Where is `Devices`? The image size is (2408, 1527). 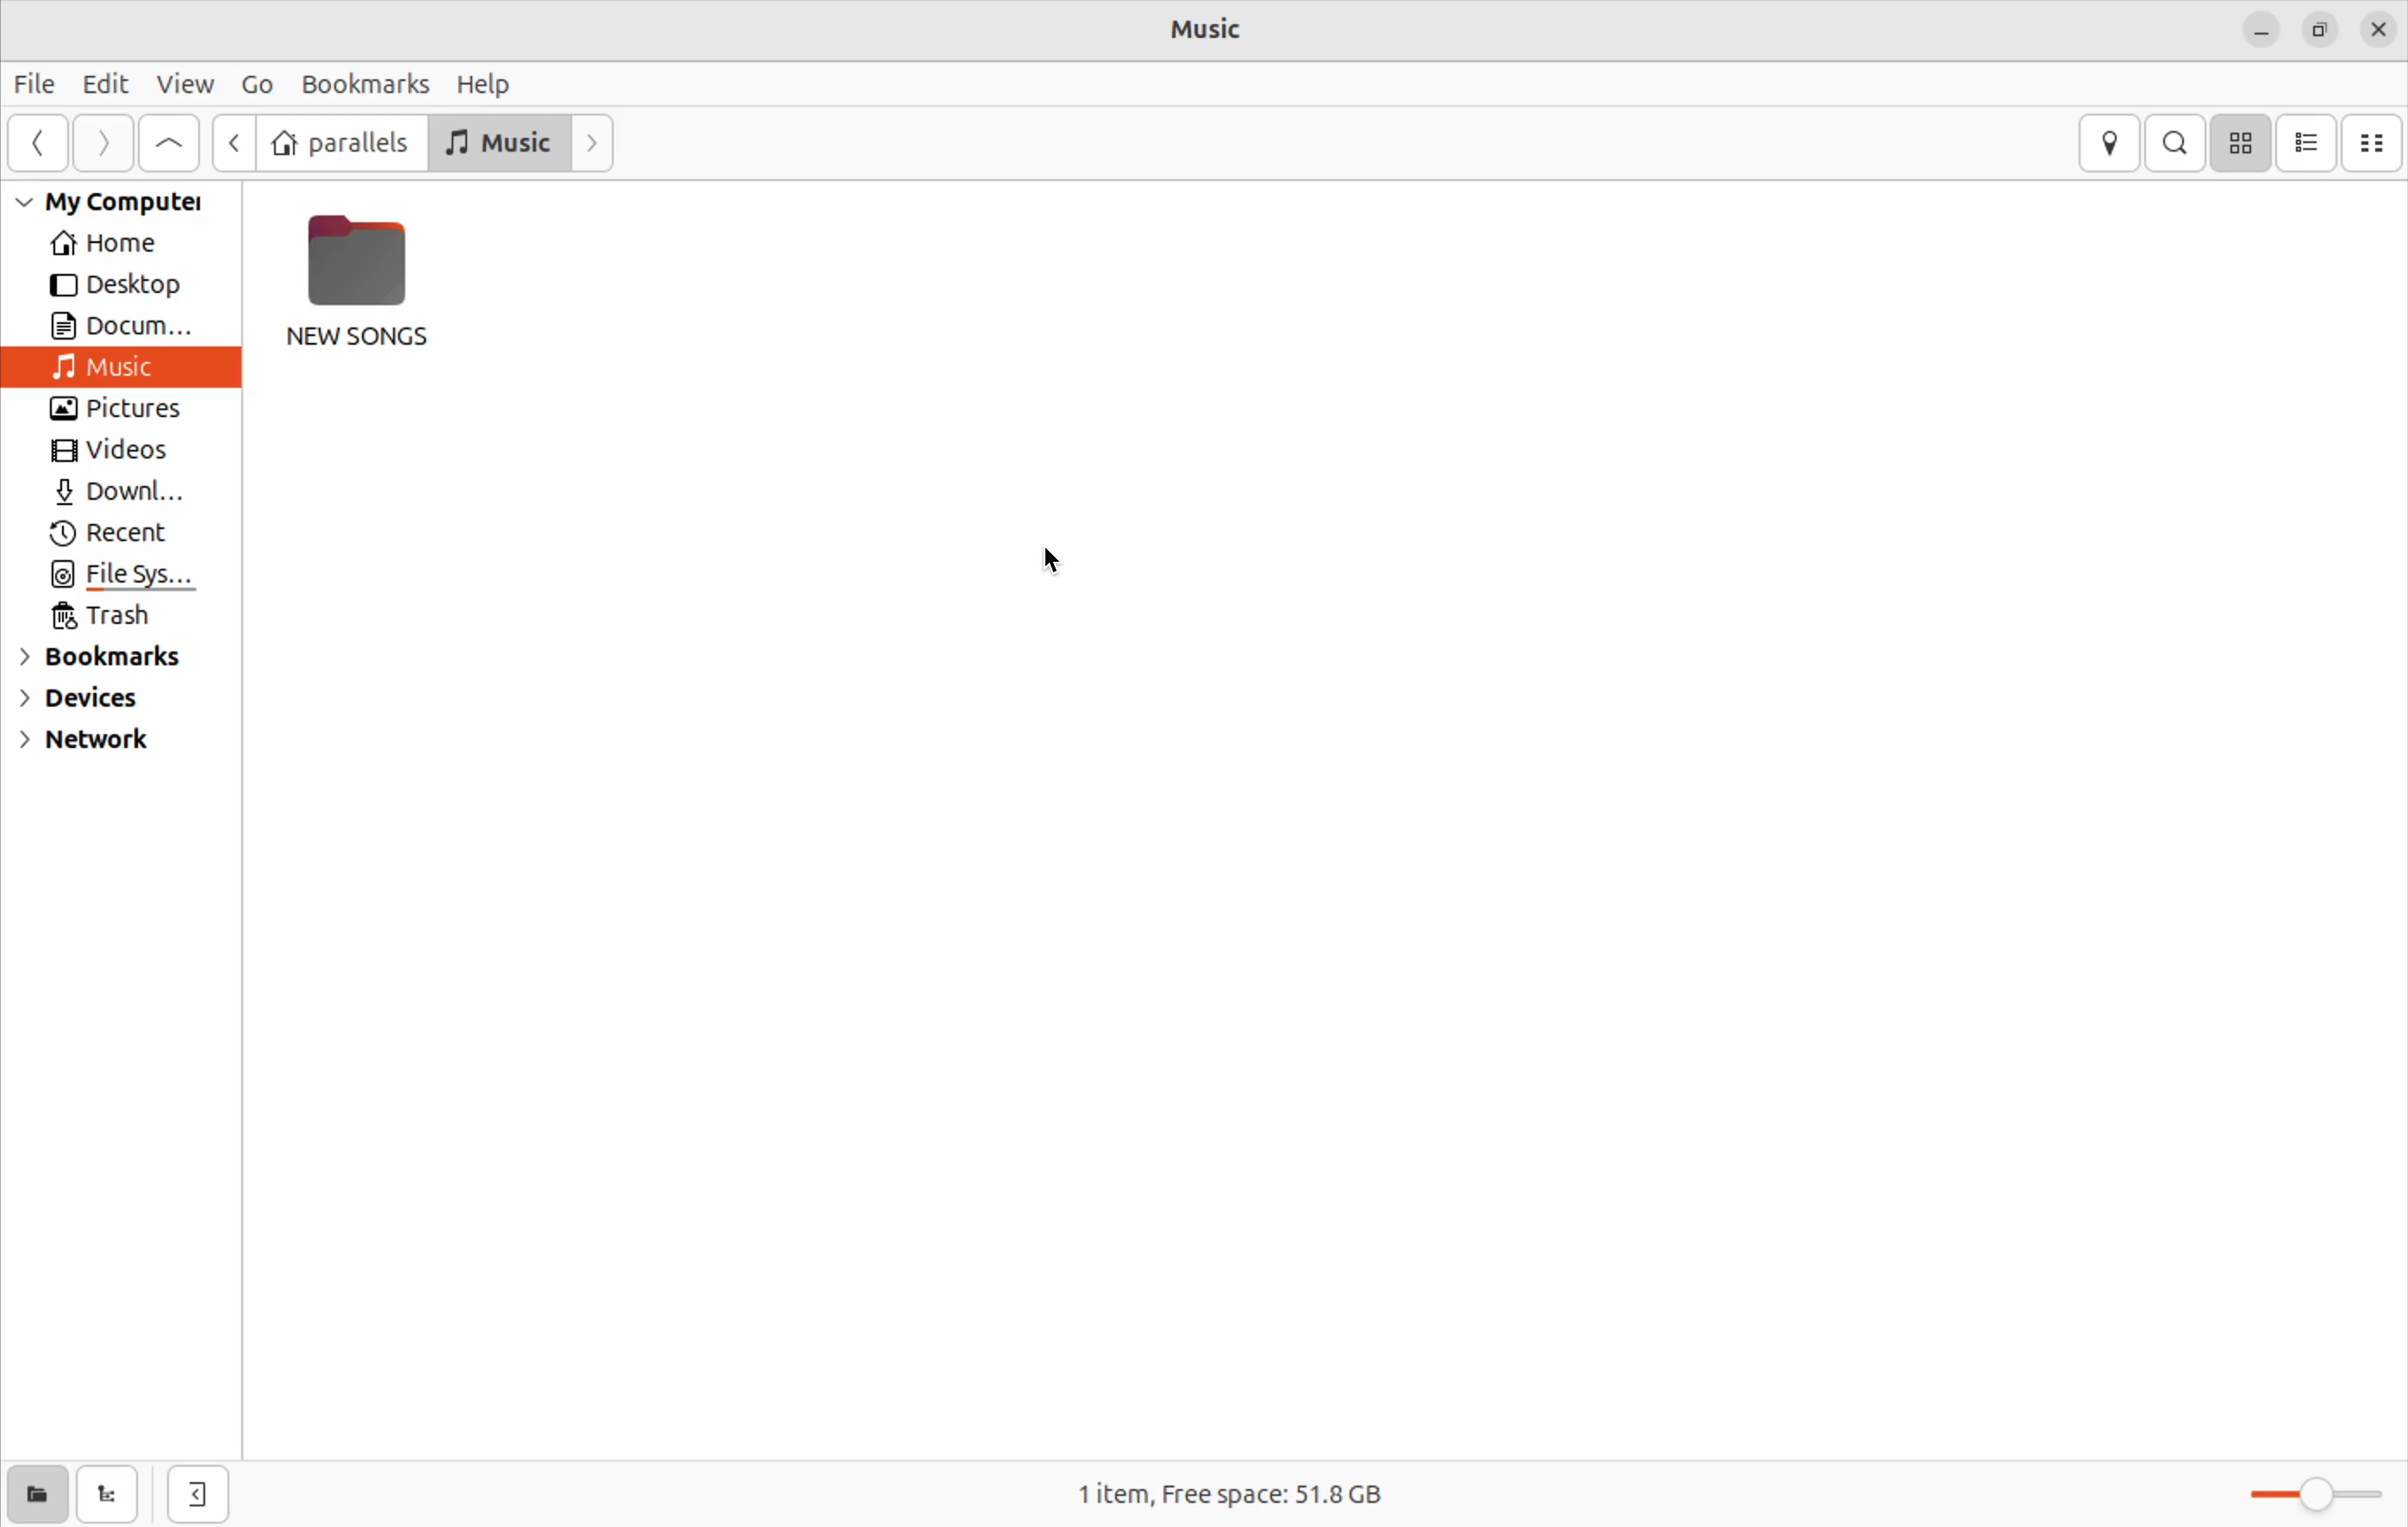 Devices is located at coordinates (92, 704).